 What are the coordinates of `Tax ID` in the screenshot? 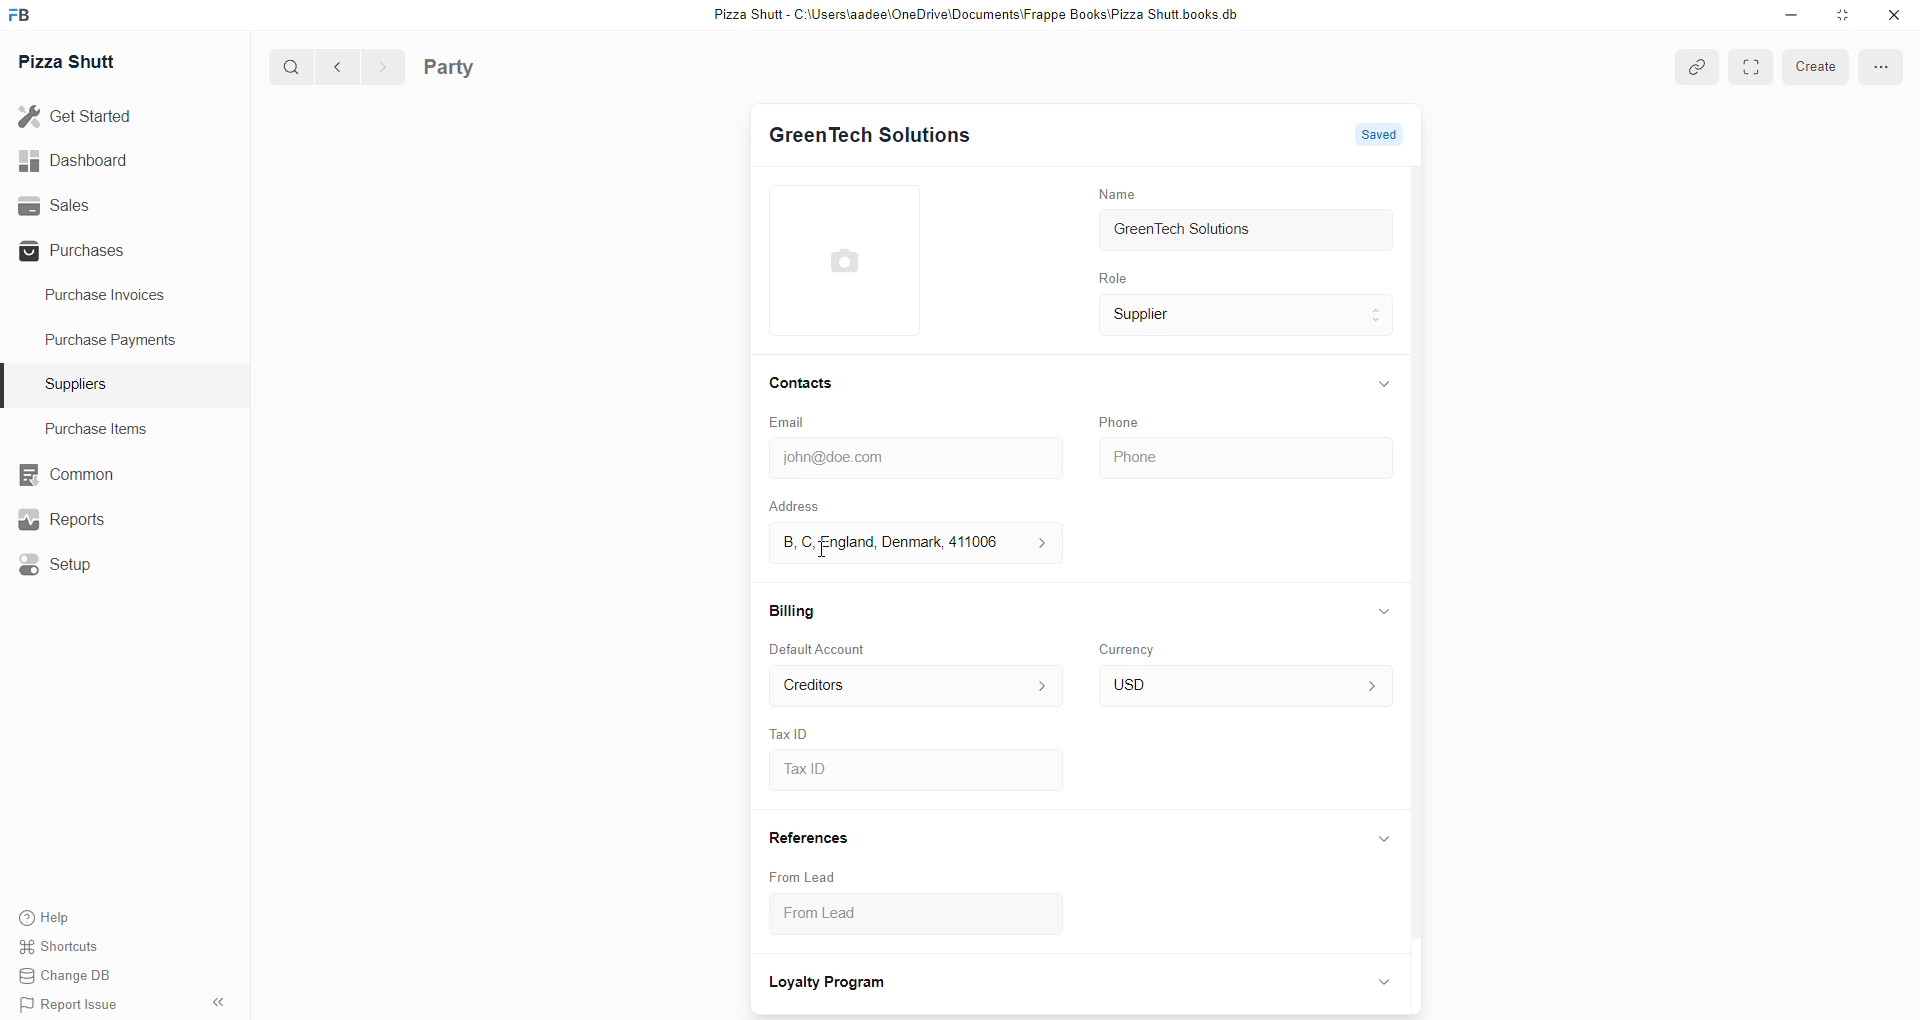 It's located at (913, 771).